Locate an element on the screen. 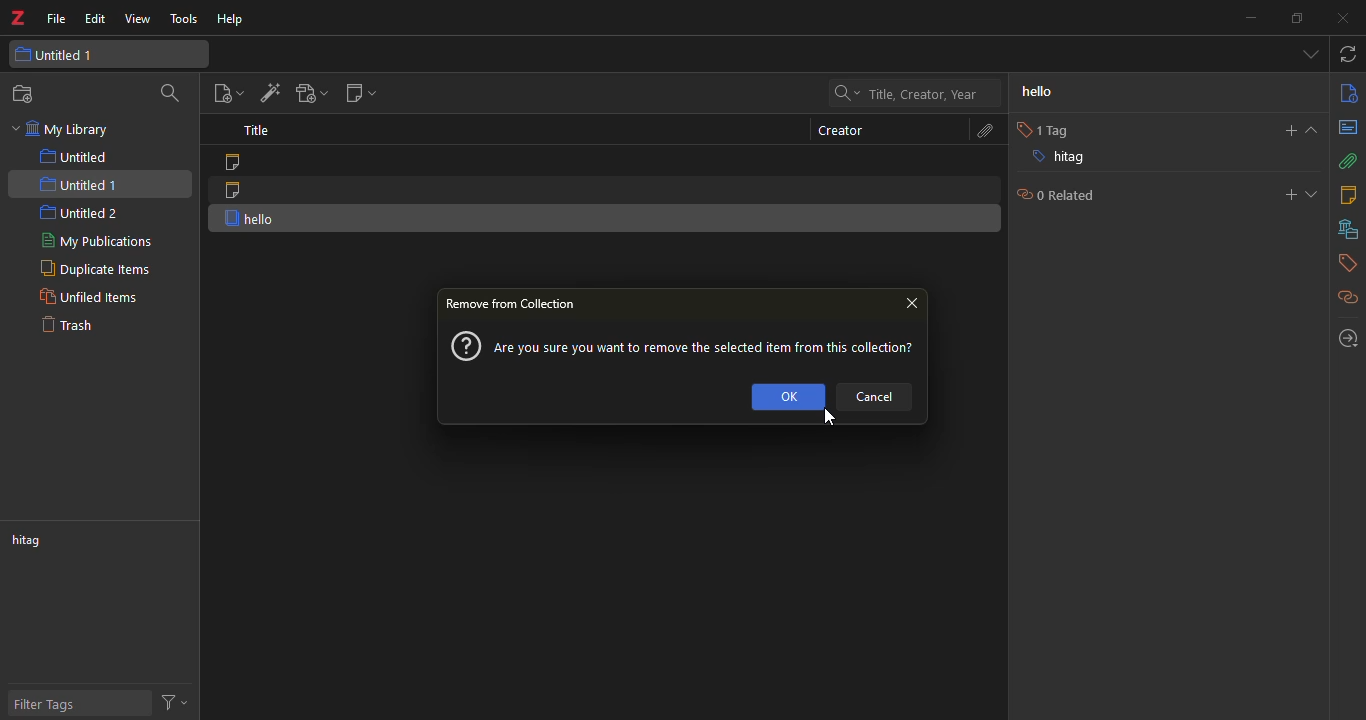 Image resolution: width=1366 pixels, height=720 pixels. expand is located at coordinates (1313, 195).